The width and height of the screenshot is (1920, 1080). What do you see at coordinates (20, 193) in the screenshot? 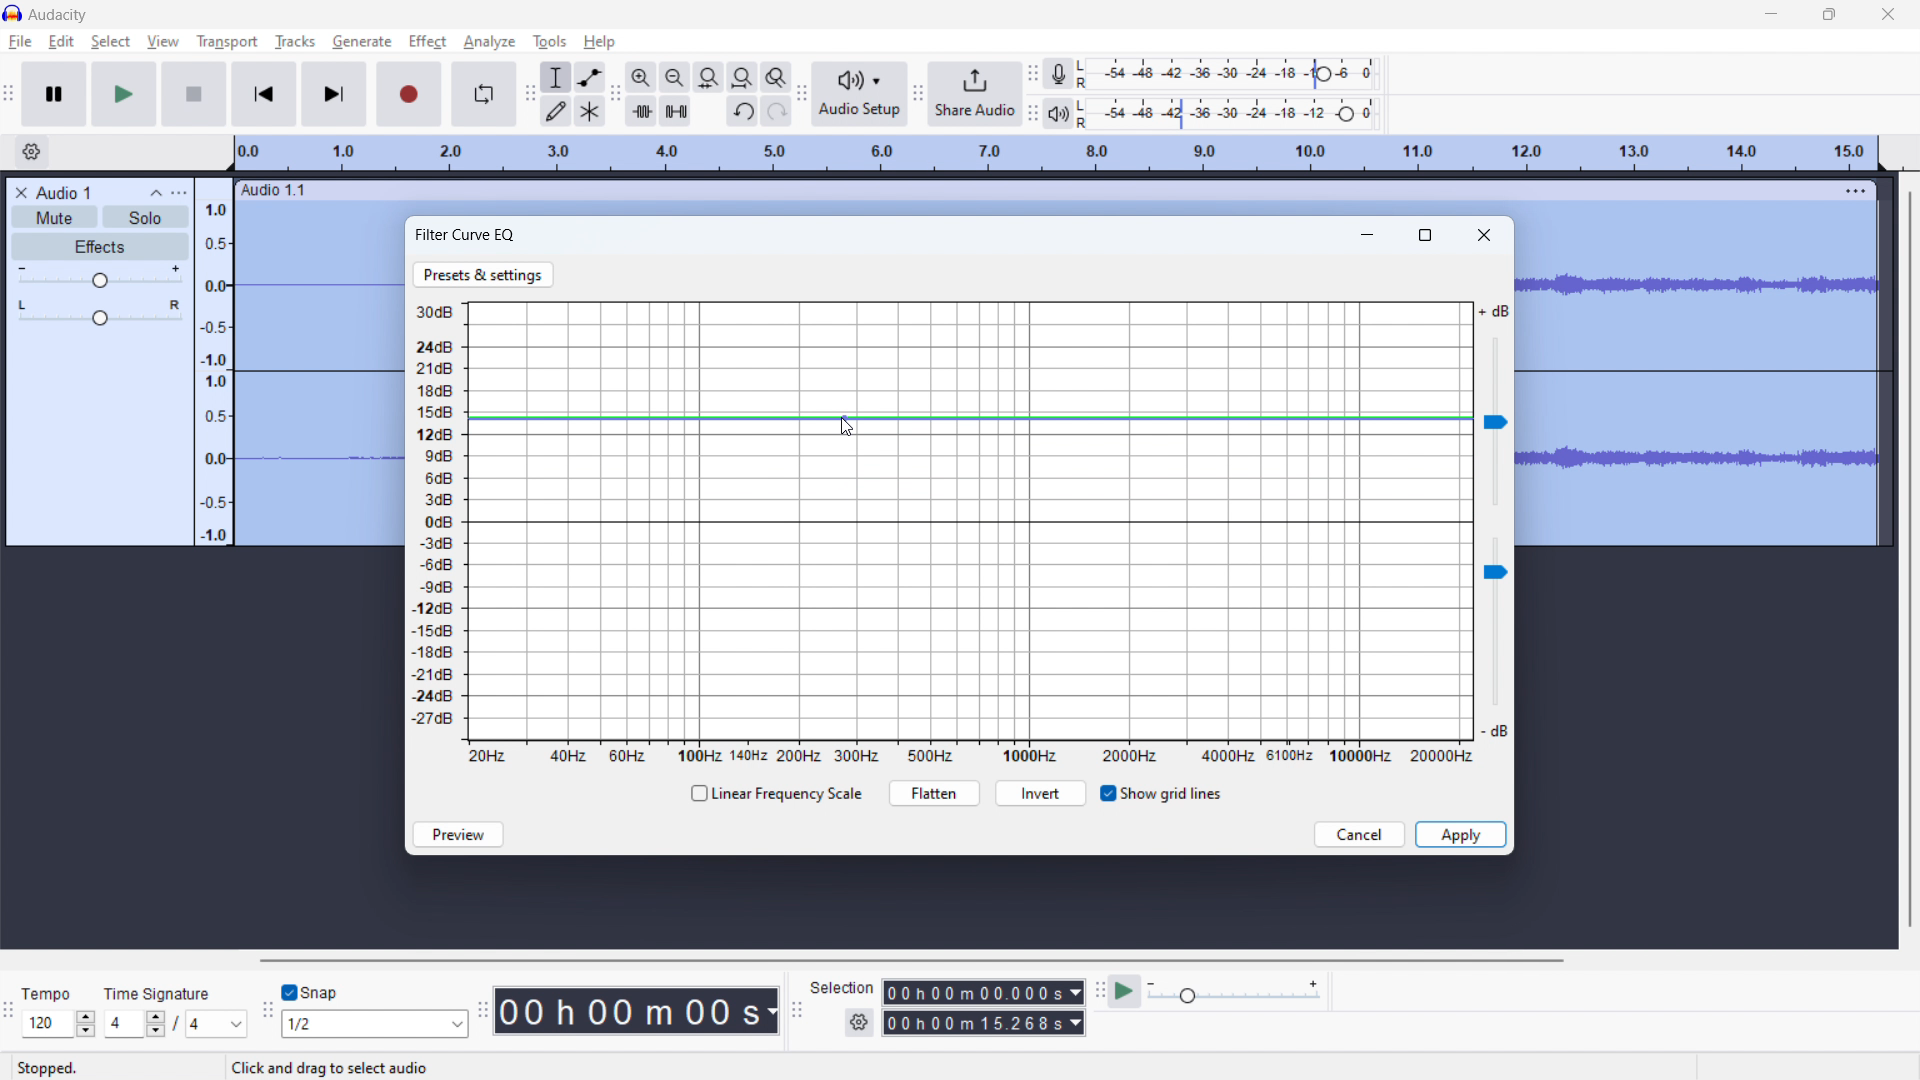
I see `delete audio` at bounding box center [20, 193].